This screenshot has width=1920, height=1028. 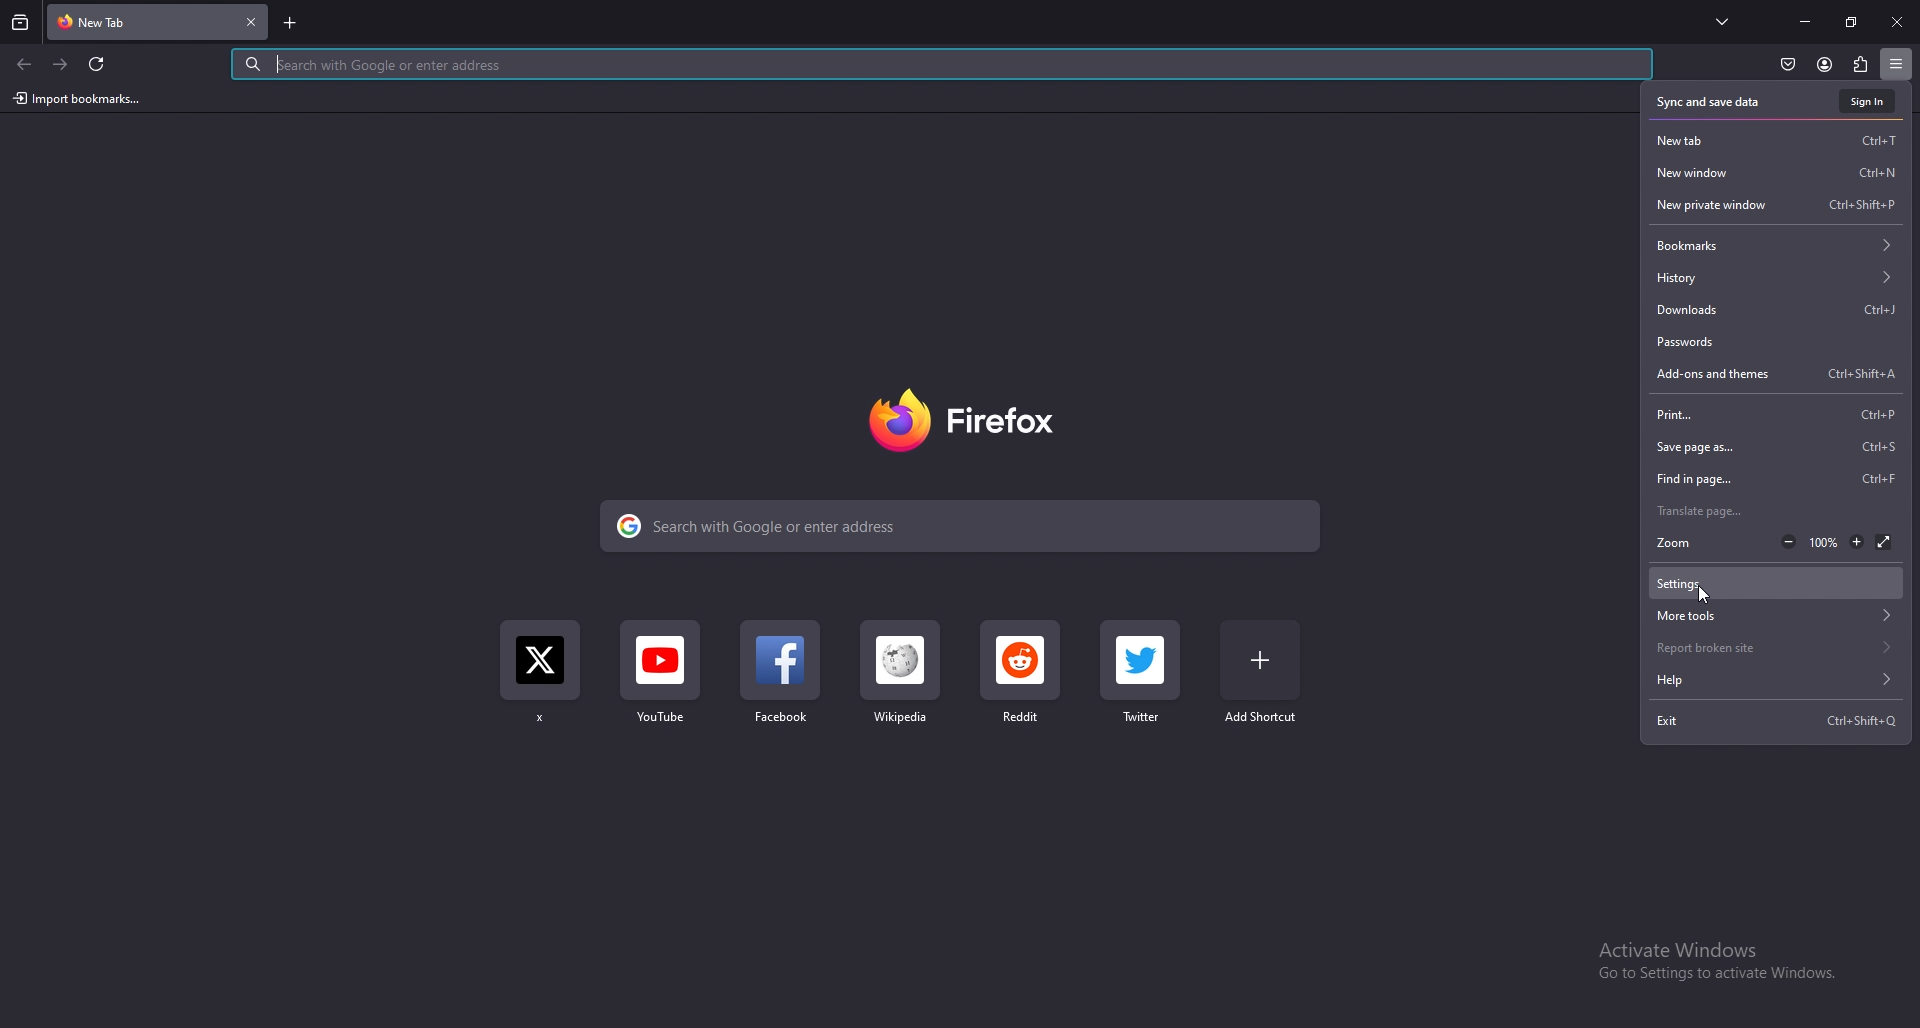 What do you see at coordinates (1147, 673) in the screenshot?
I see `twitter` at bounding box center [1147, 673].